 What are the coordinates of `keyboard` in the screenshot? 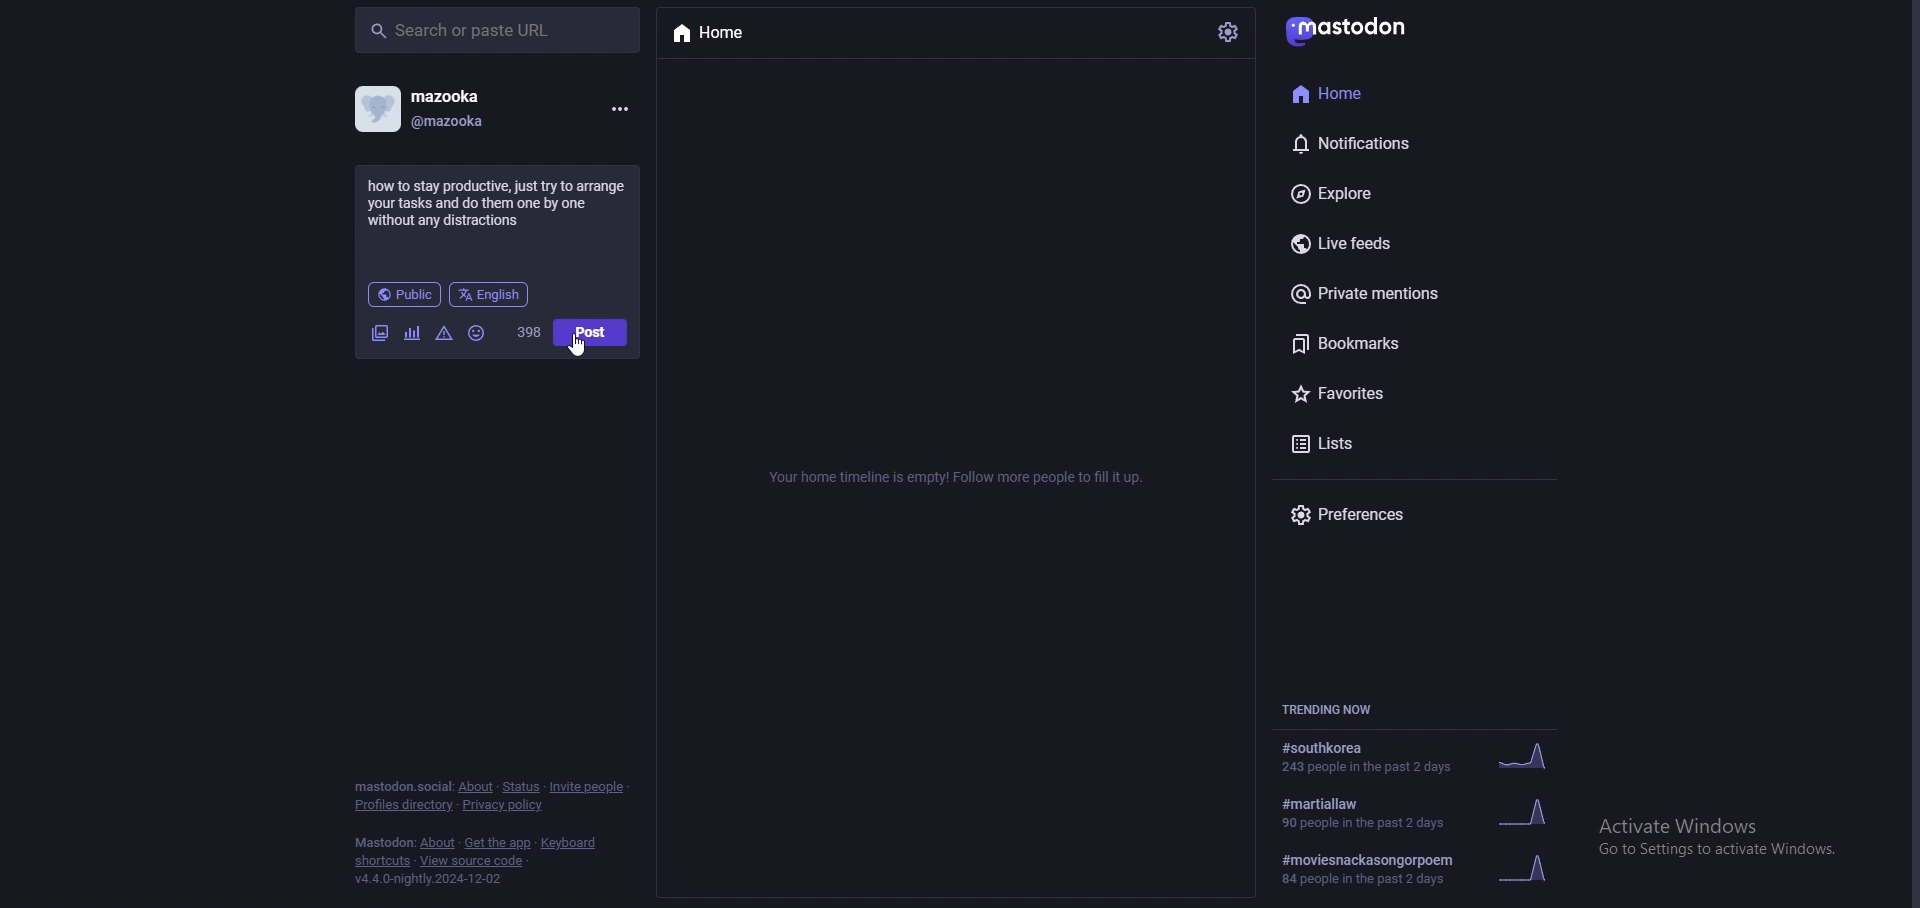 It's located at (569, 842).